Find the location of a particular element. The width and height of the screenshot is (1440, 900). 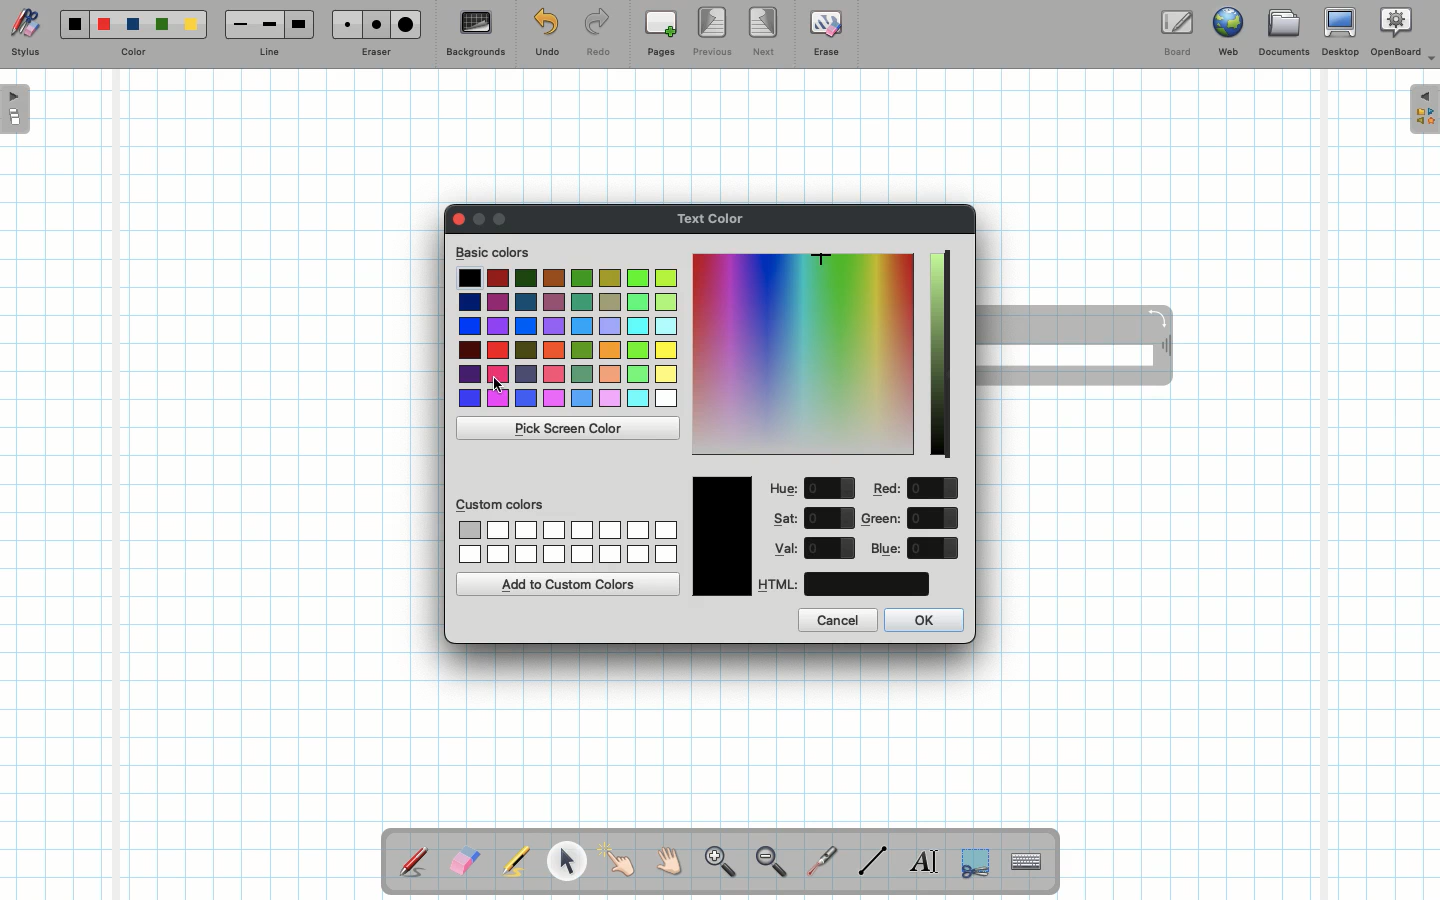

value is located at coordinates (830, 489).